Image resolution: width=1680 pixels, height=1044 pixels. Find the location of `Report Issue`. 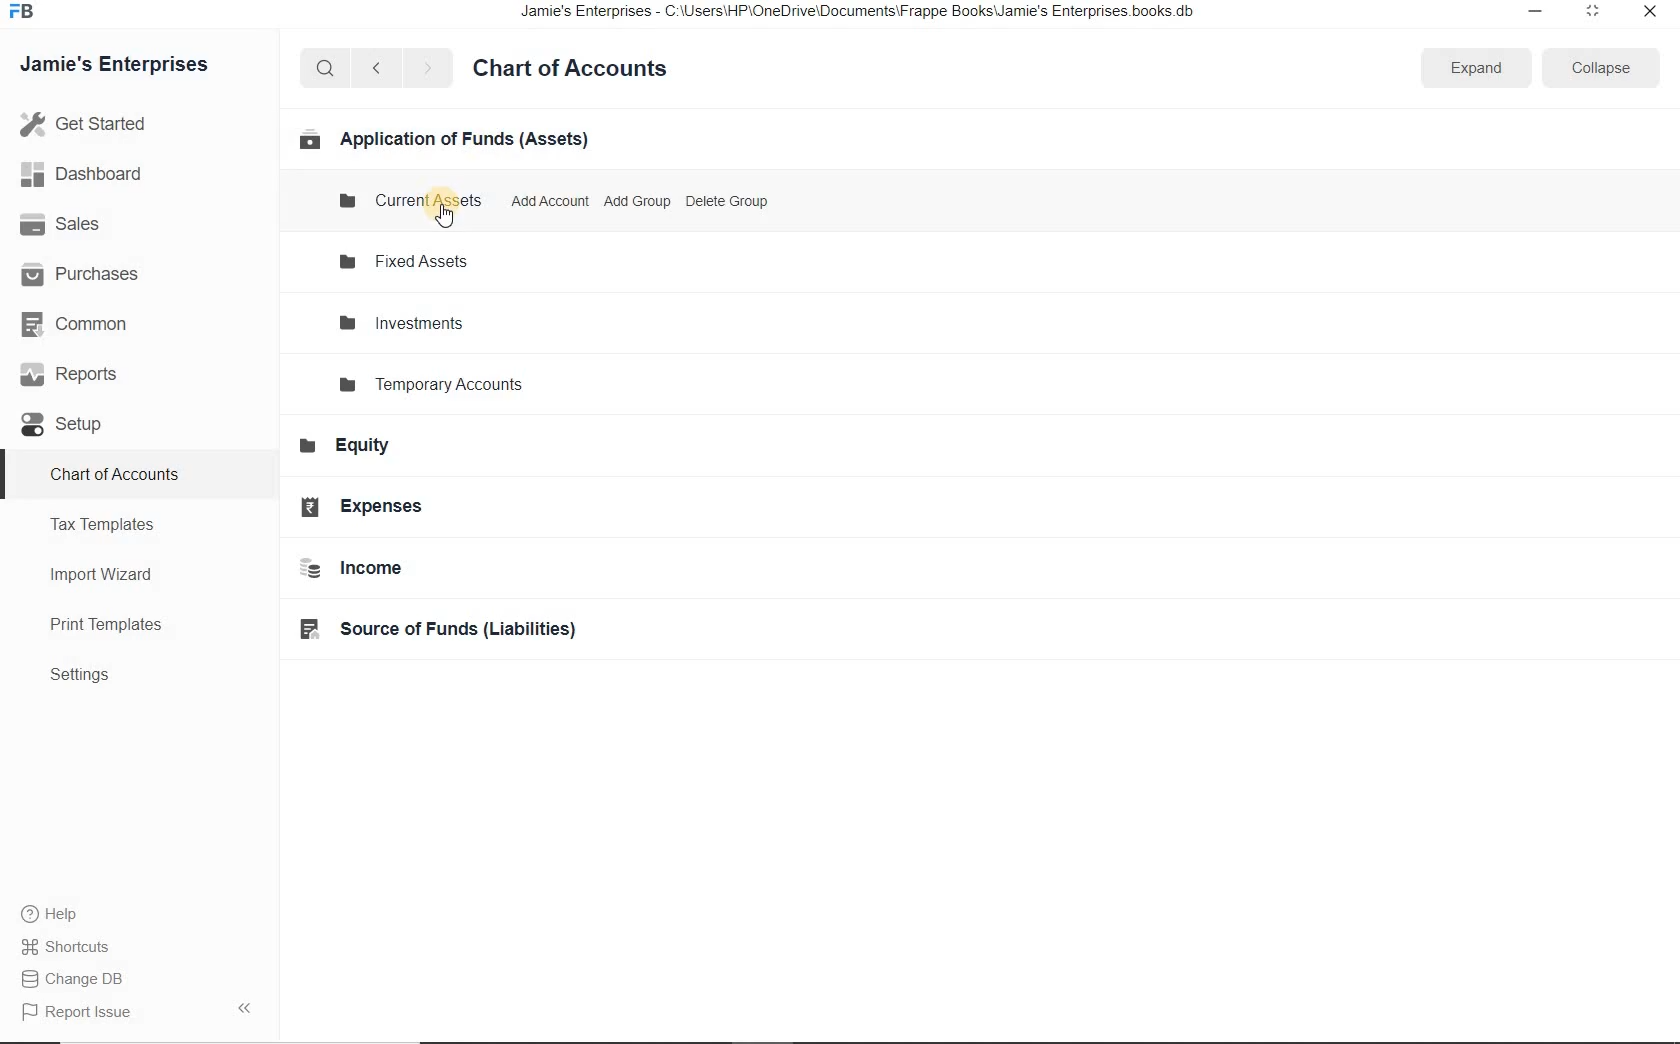

Report Issue is located at coordinates (82, 1013).